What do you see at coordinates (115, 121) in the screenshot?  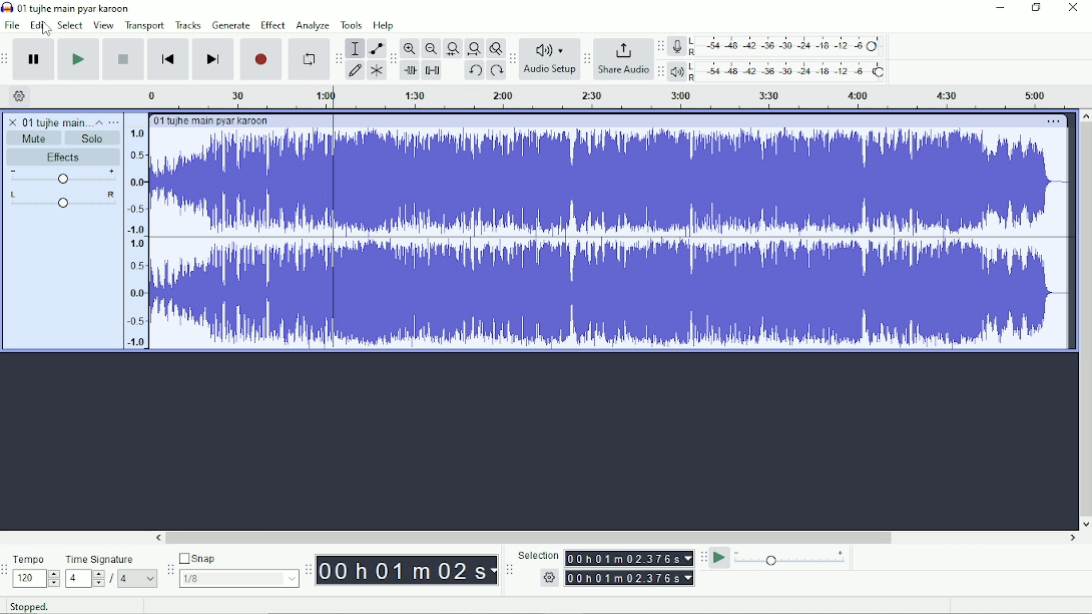 I see `Open menu` at bounding box center [115, 121].